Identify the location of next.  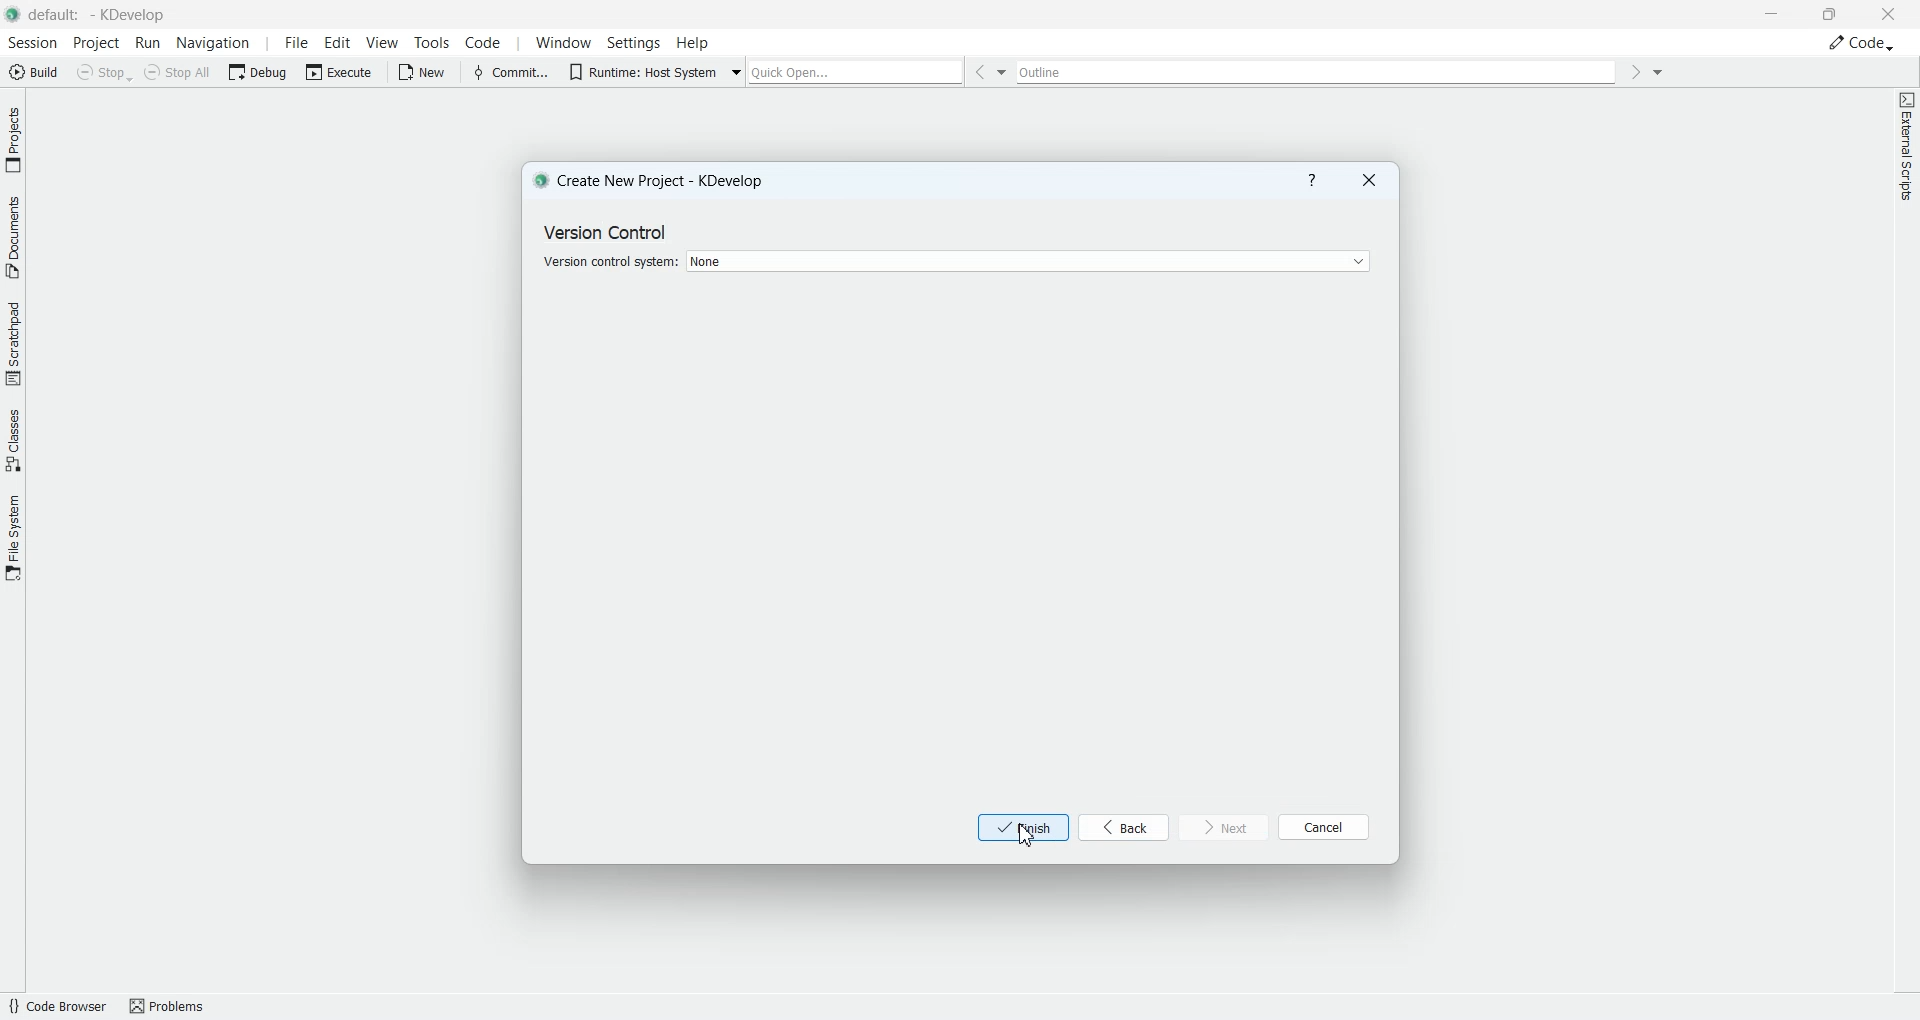
(1224, 828).